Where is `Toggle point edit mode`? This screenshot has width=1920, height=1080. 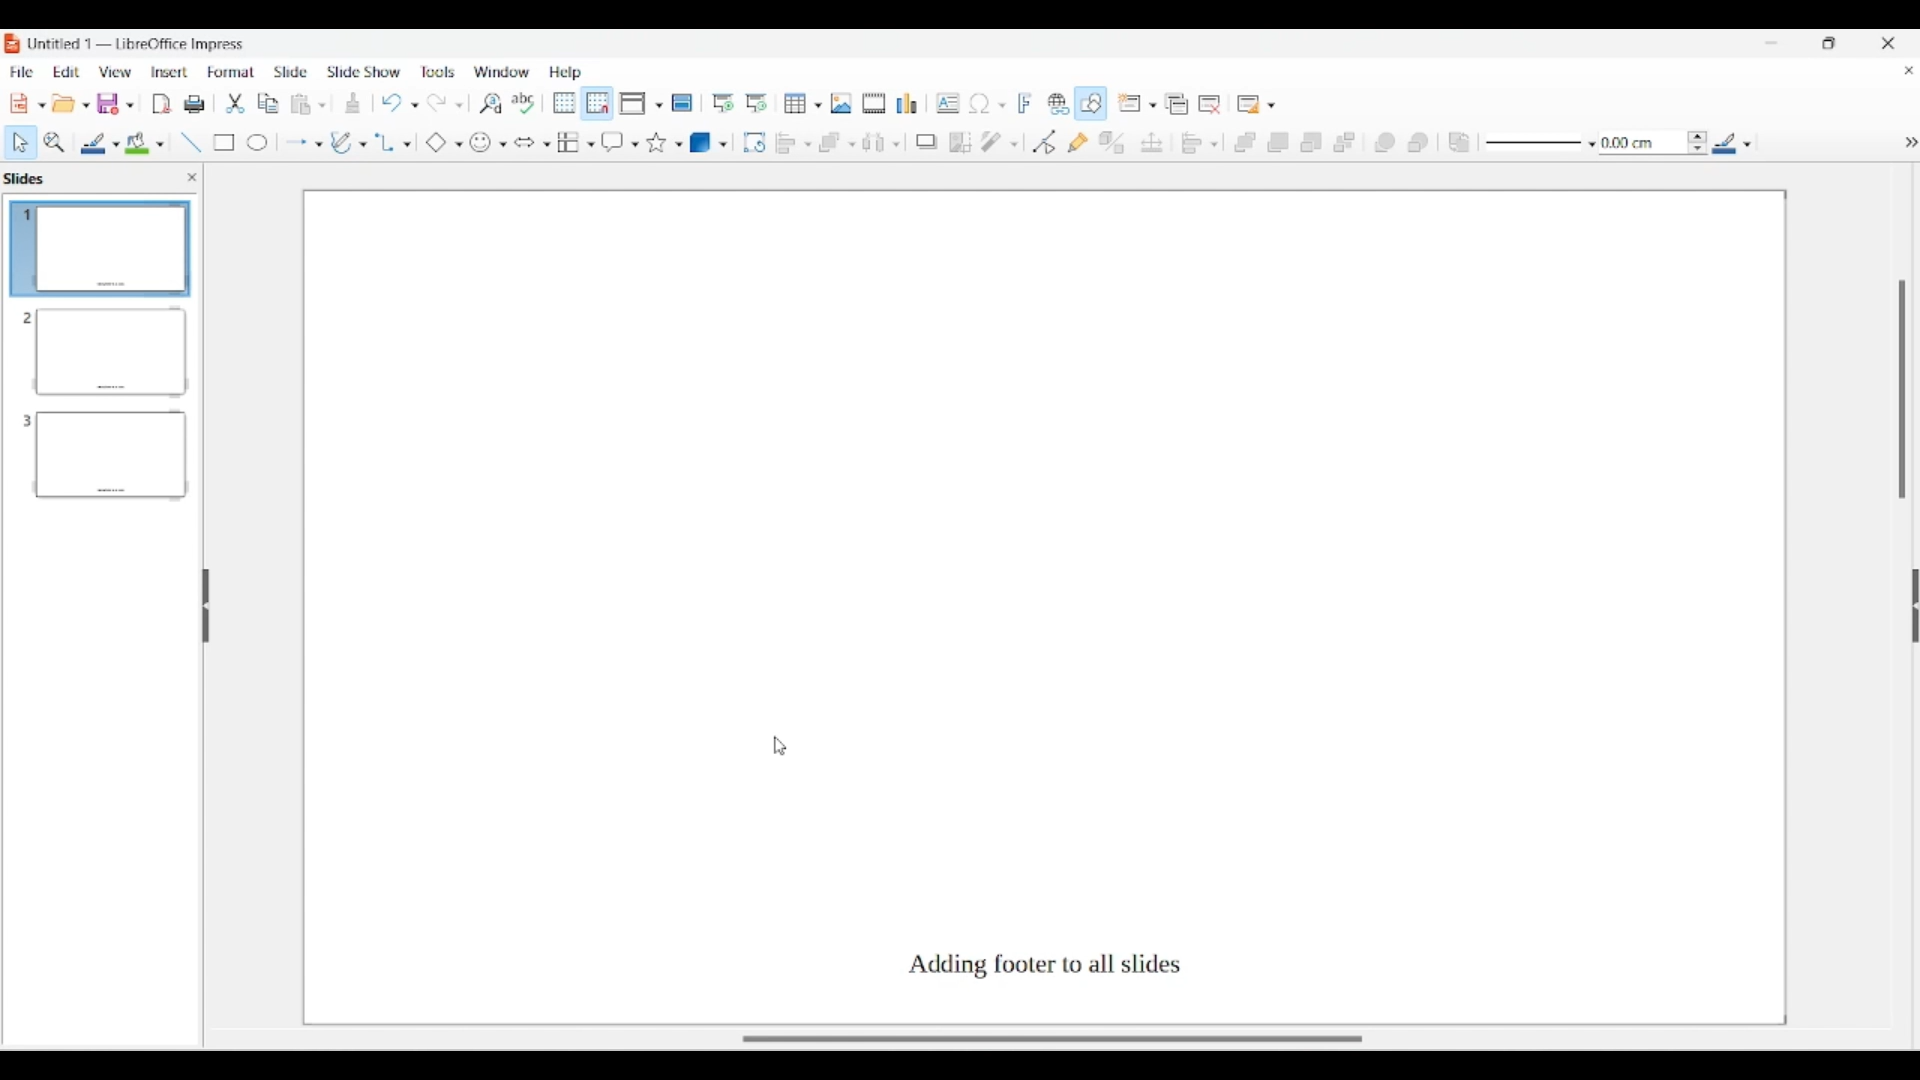 Toggle point edit mode is located at coordinates (1045, 142).